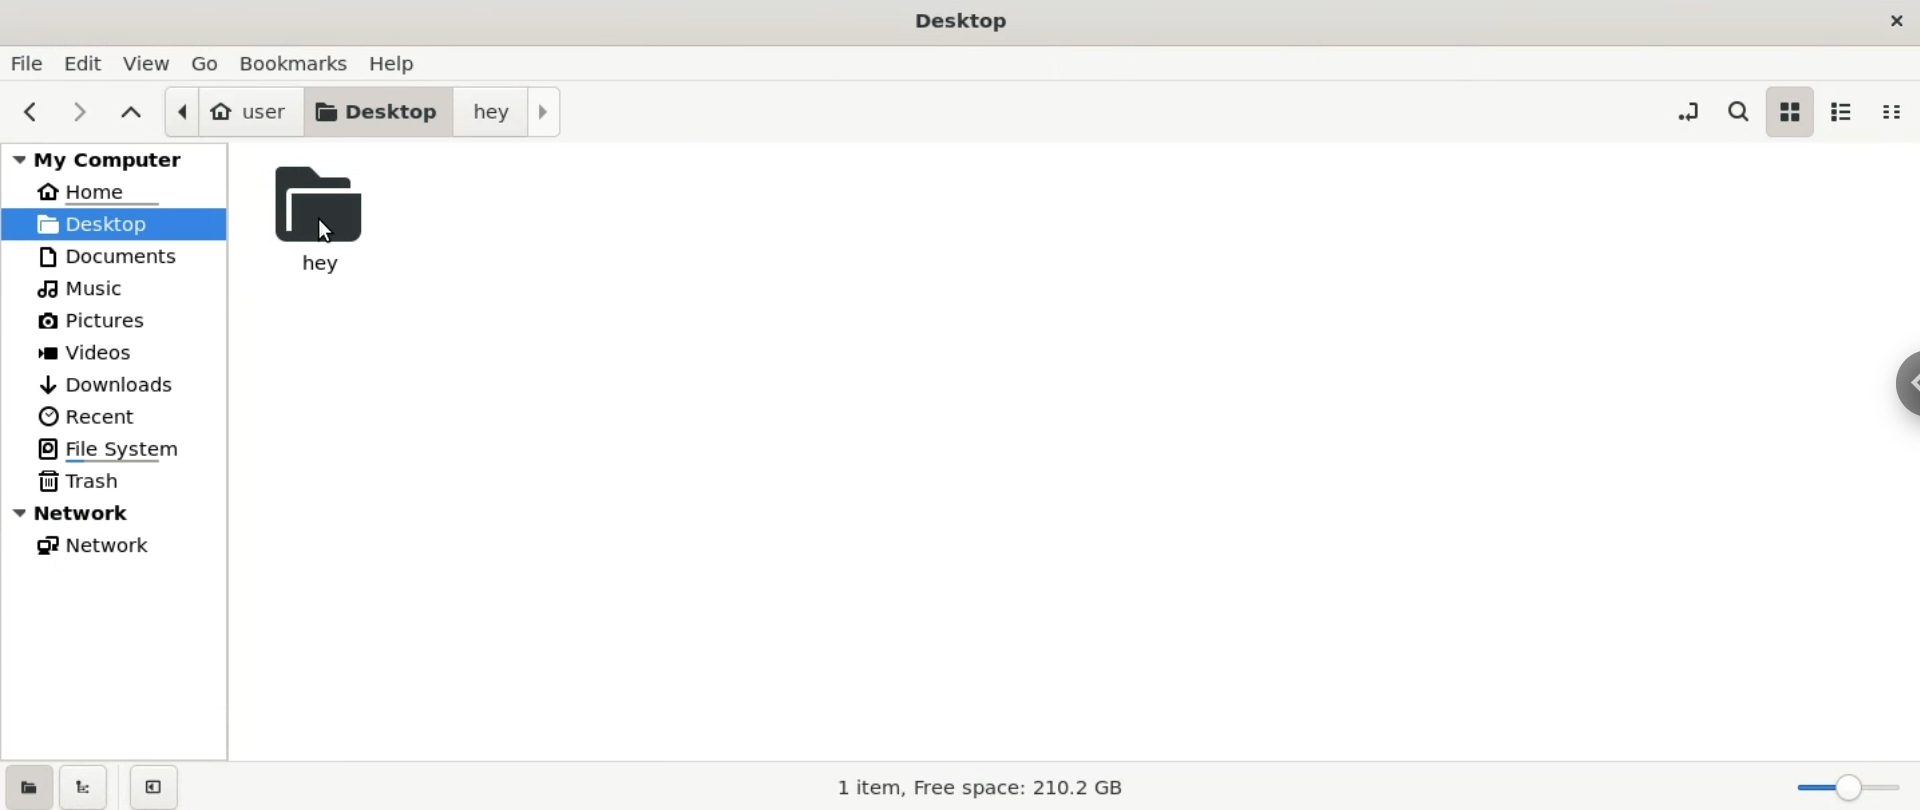  What do you see at coordinates (1789, 111) in the screenshot?
I see `icon view` at bounding box center [1789, 111].